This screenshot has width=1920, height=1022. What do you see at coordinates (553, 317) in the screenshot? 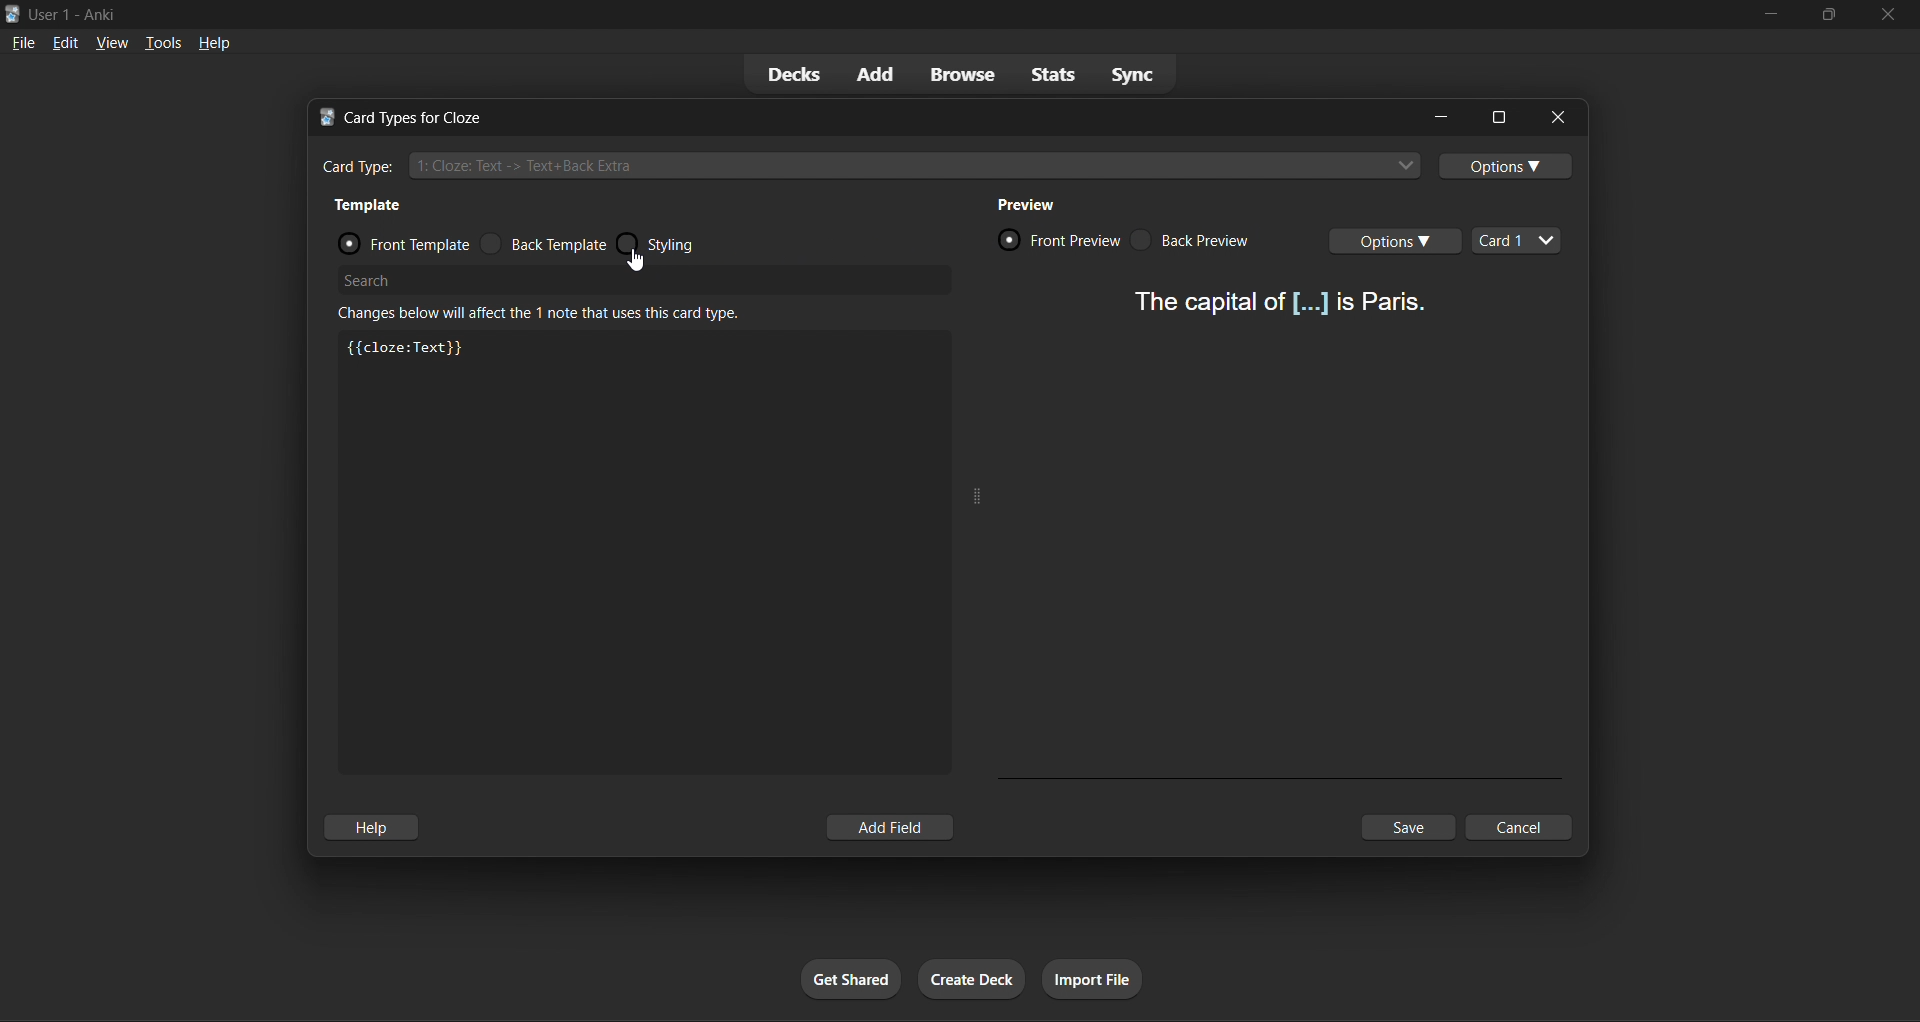
I see `info` at bounding box center [553, 317].